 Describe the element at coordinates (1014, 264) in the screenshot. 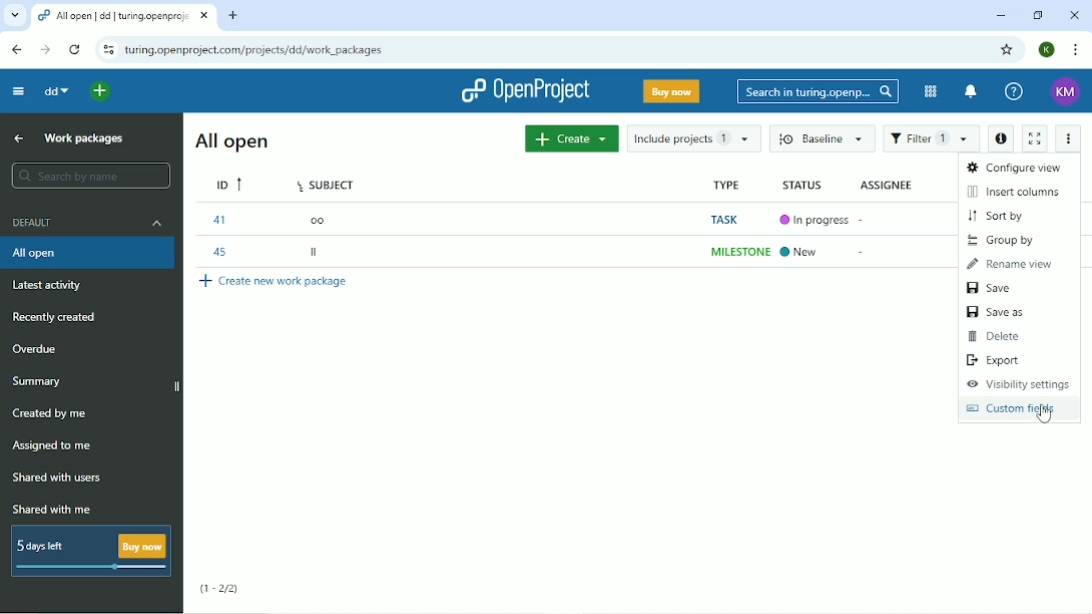

I see `Rename view` at that location.